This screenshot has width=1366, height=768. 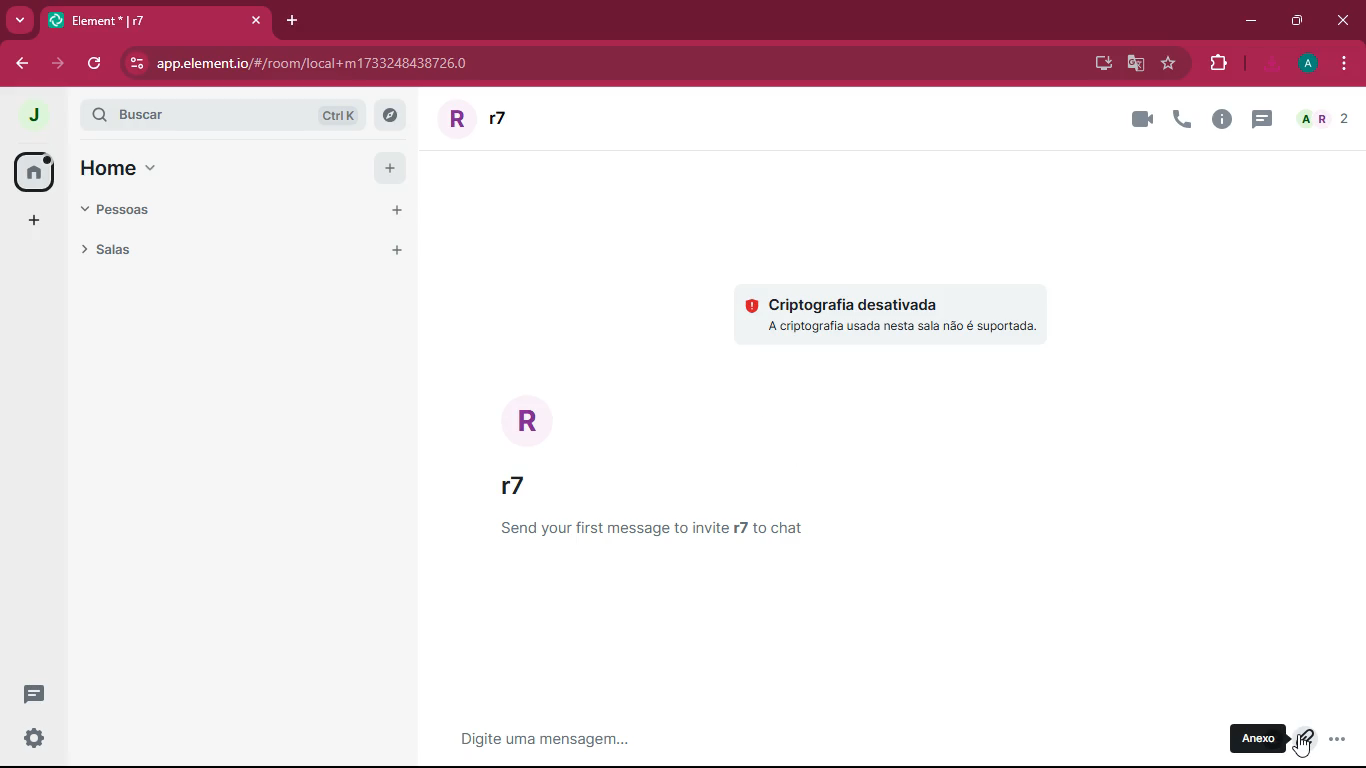 I want to click on app.element.io/#/room/local+m1733248438726.0, so click(x=313, y=64).